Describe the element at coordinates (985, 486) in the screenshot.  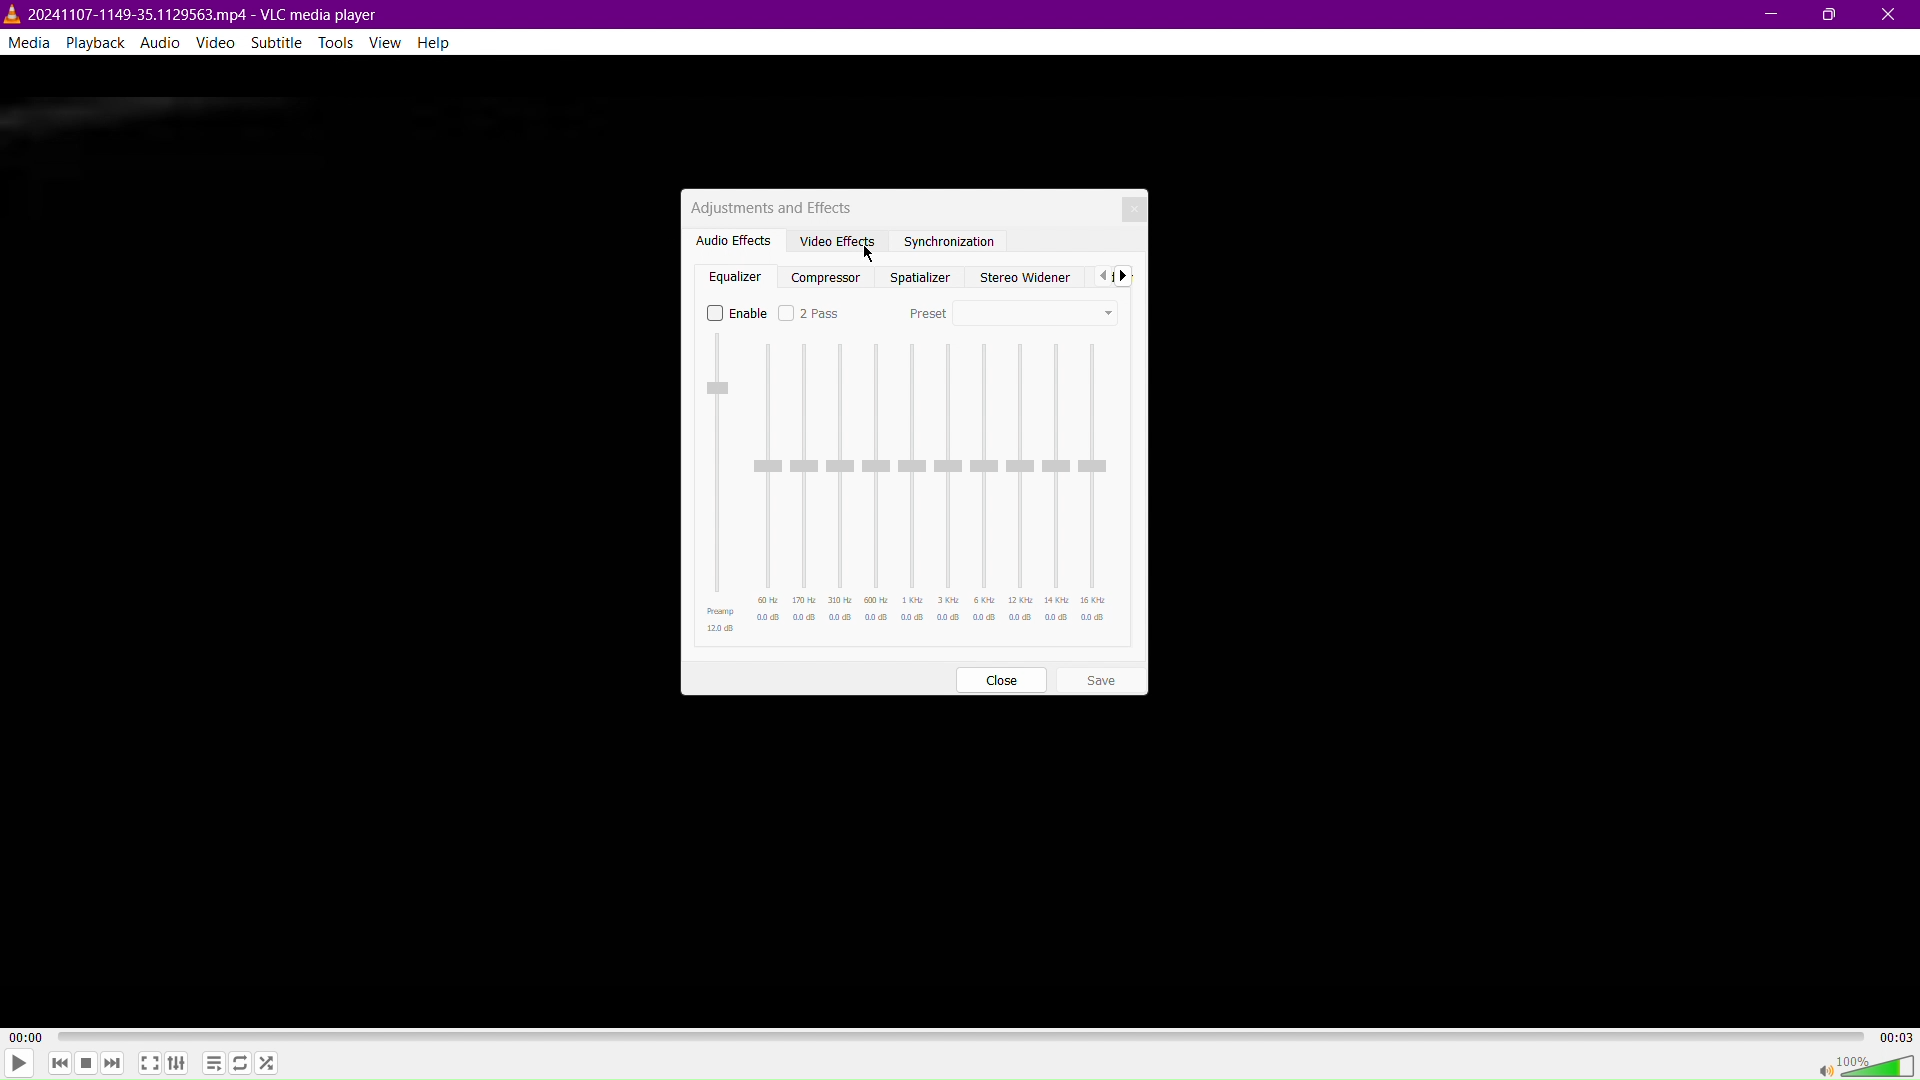
I see `6 KHz Equalizer` at that location.